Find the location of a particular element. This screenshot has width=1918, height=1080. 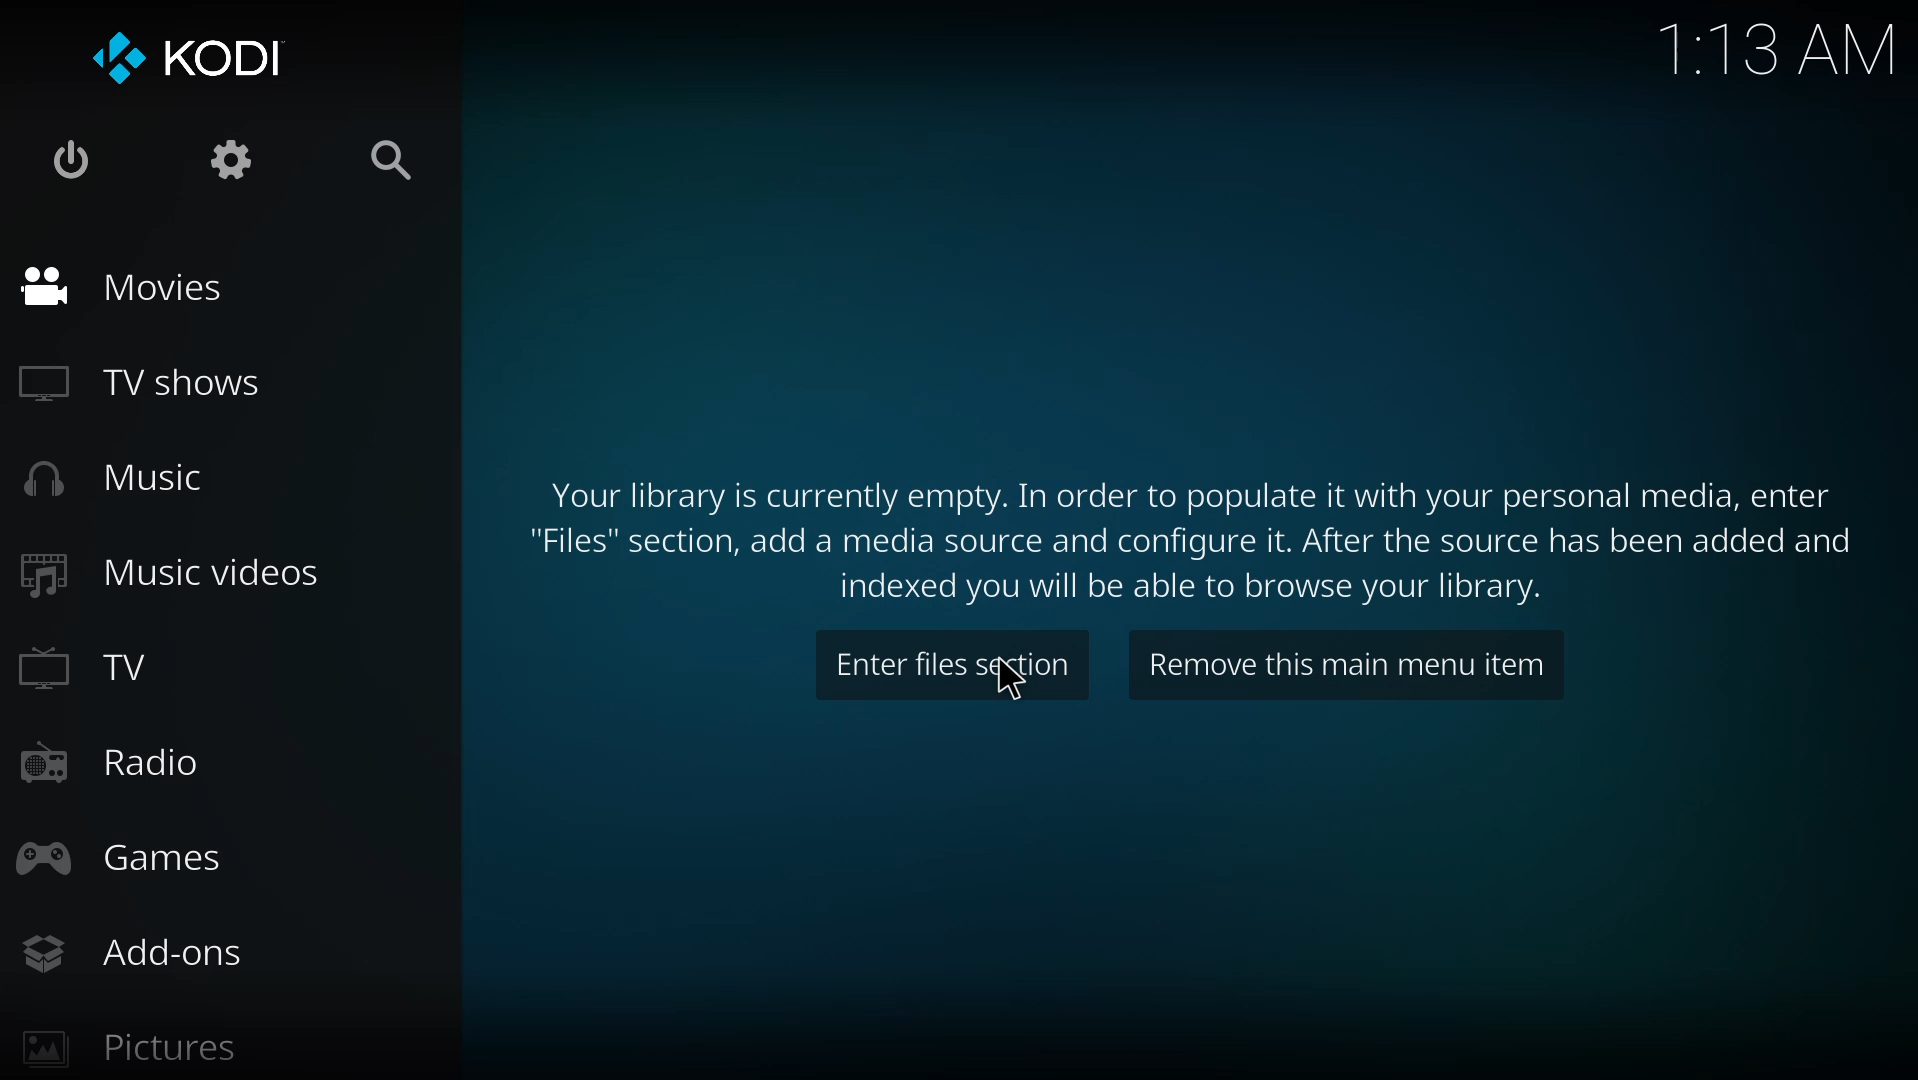

search is located at coordinates (390, 161).